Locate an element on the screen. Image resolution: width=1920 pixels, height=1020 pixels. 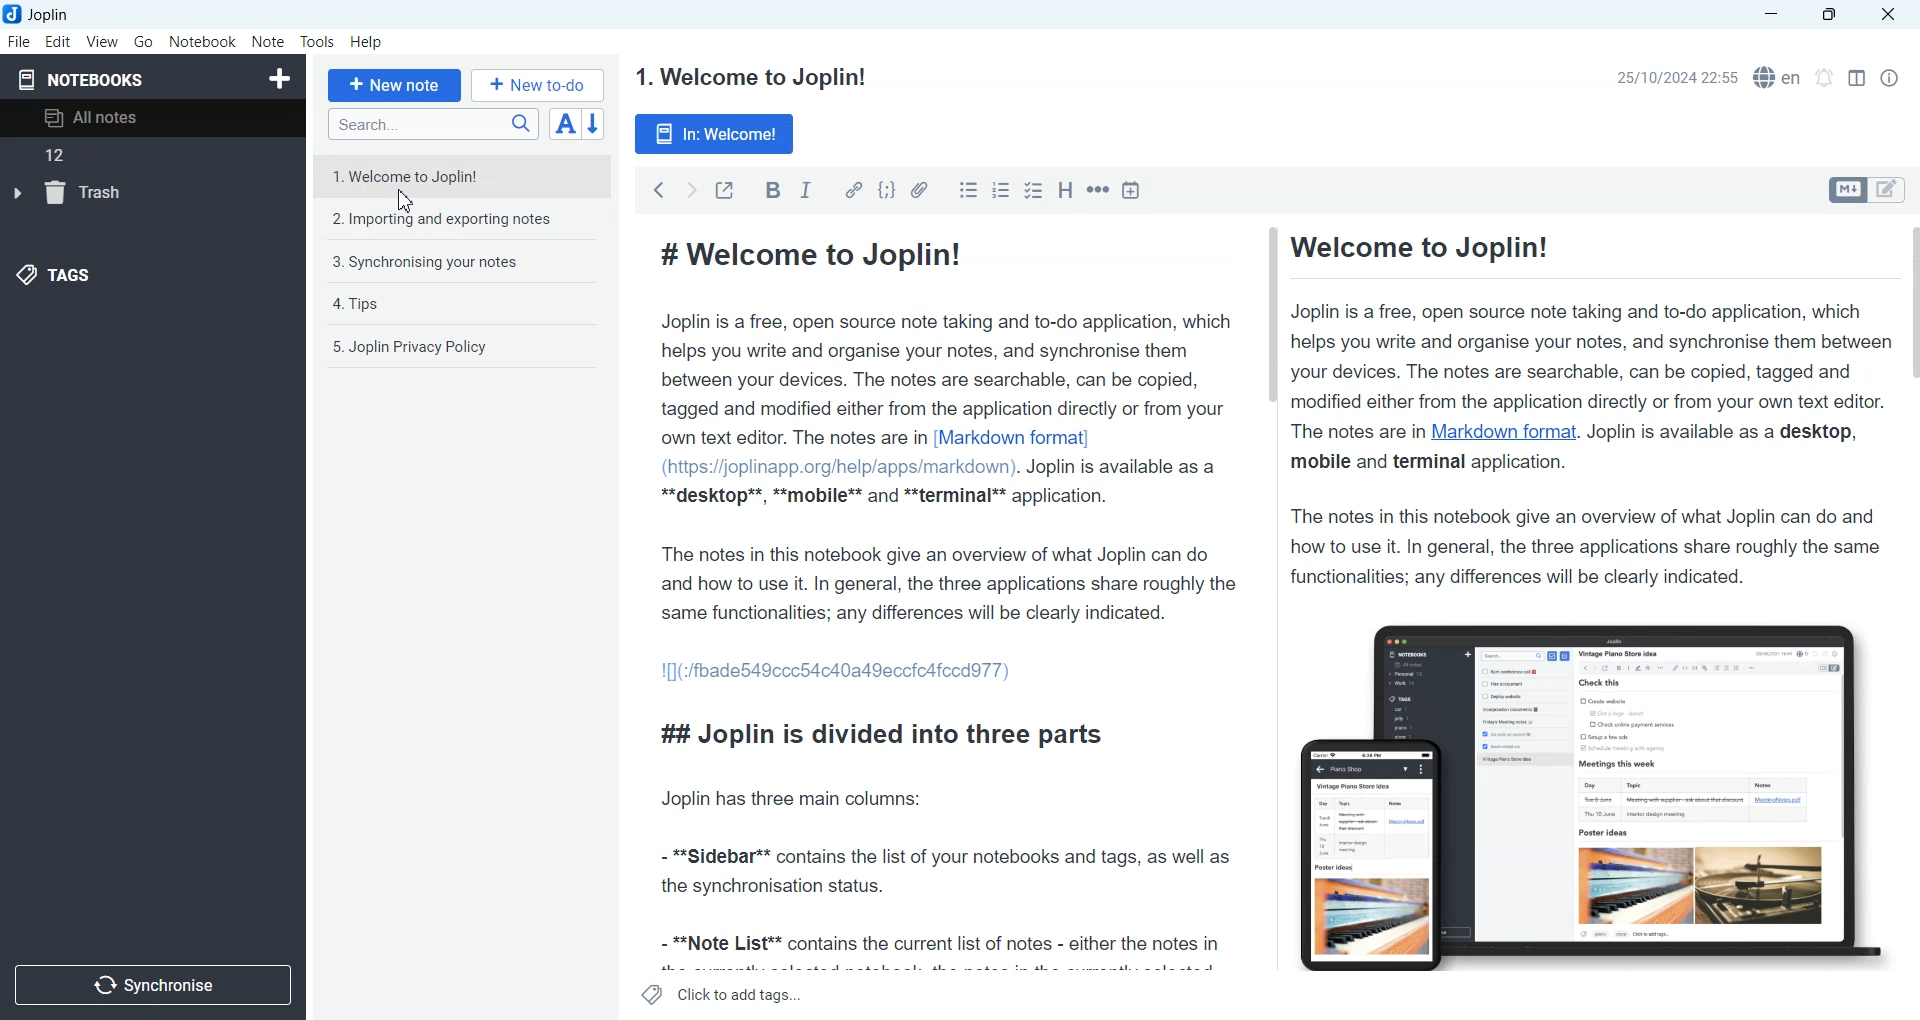
Close is located at coordinates (1886, 15).